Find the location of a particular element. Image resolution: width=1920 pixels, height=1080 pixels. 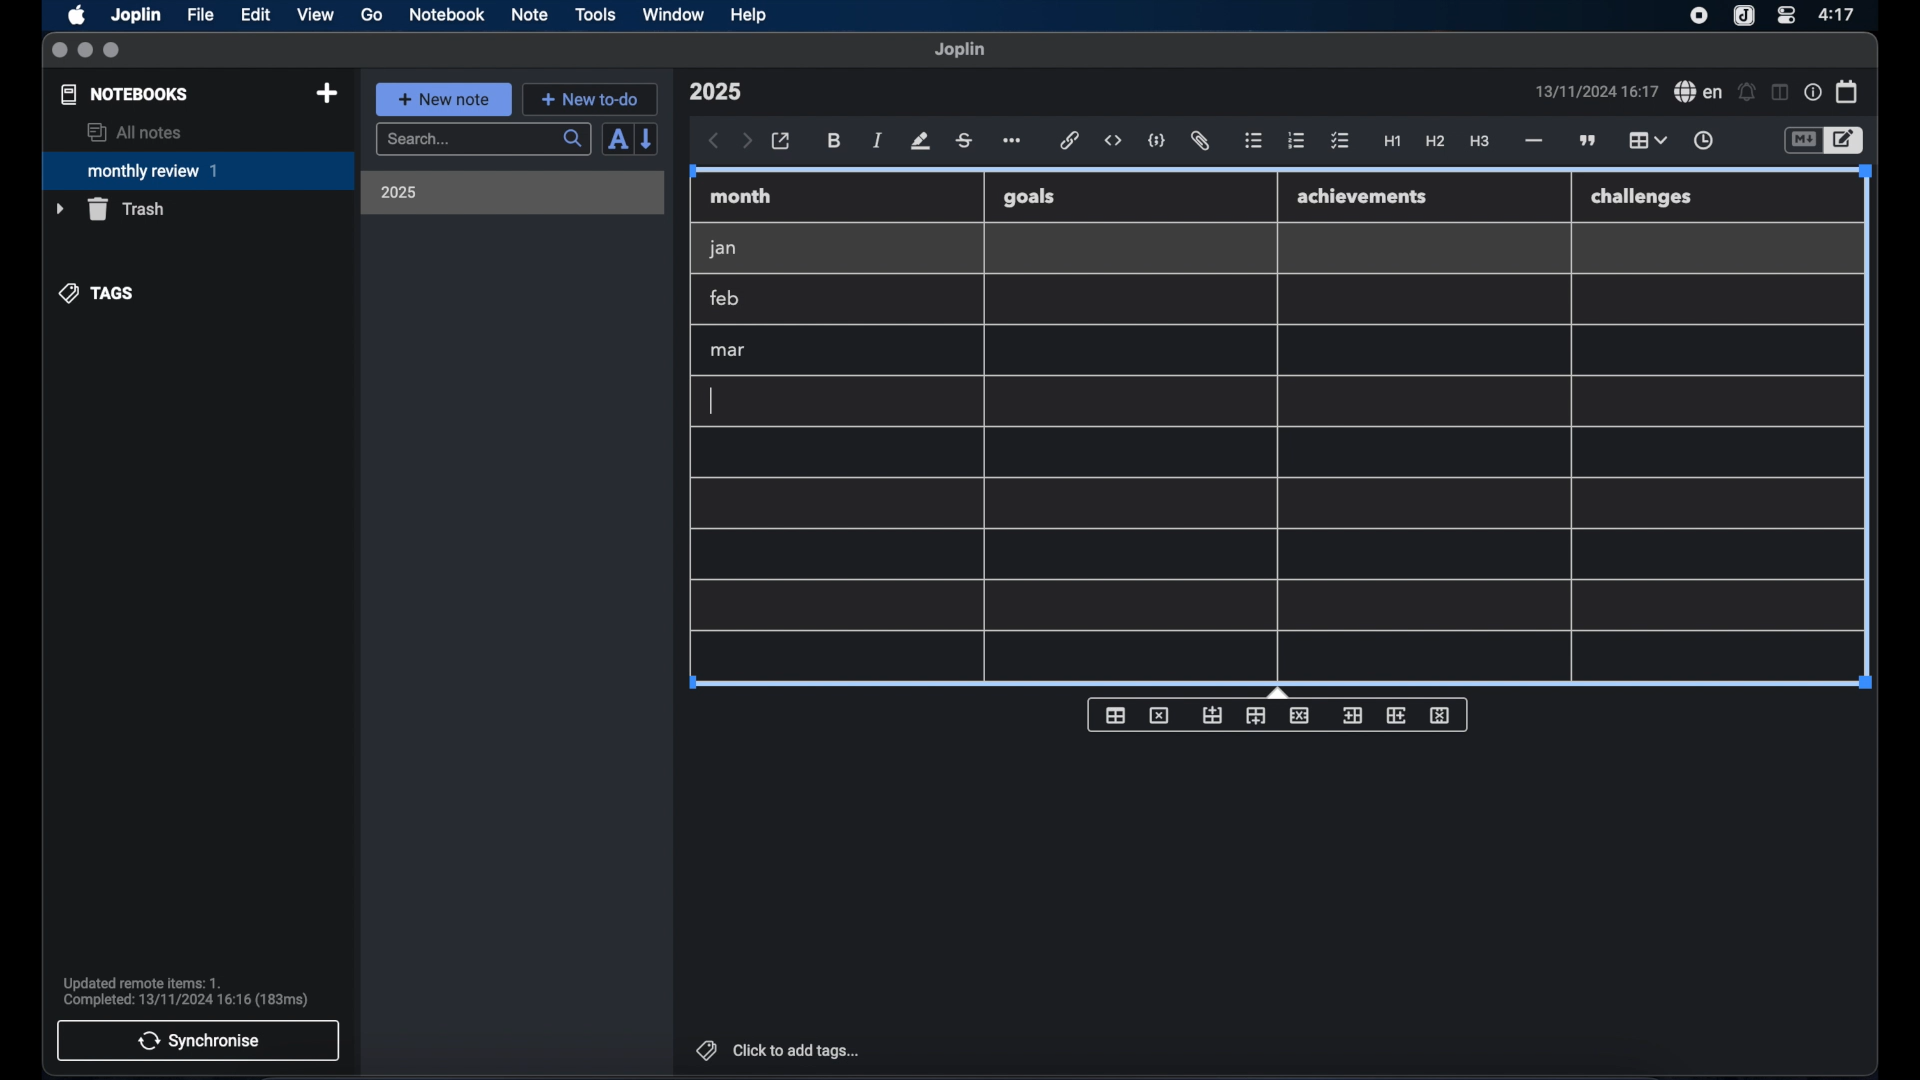

note properties is located at coordinates (1813, 93).